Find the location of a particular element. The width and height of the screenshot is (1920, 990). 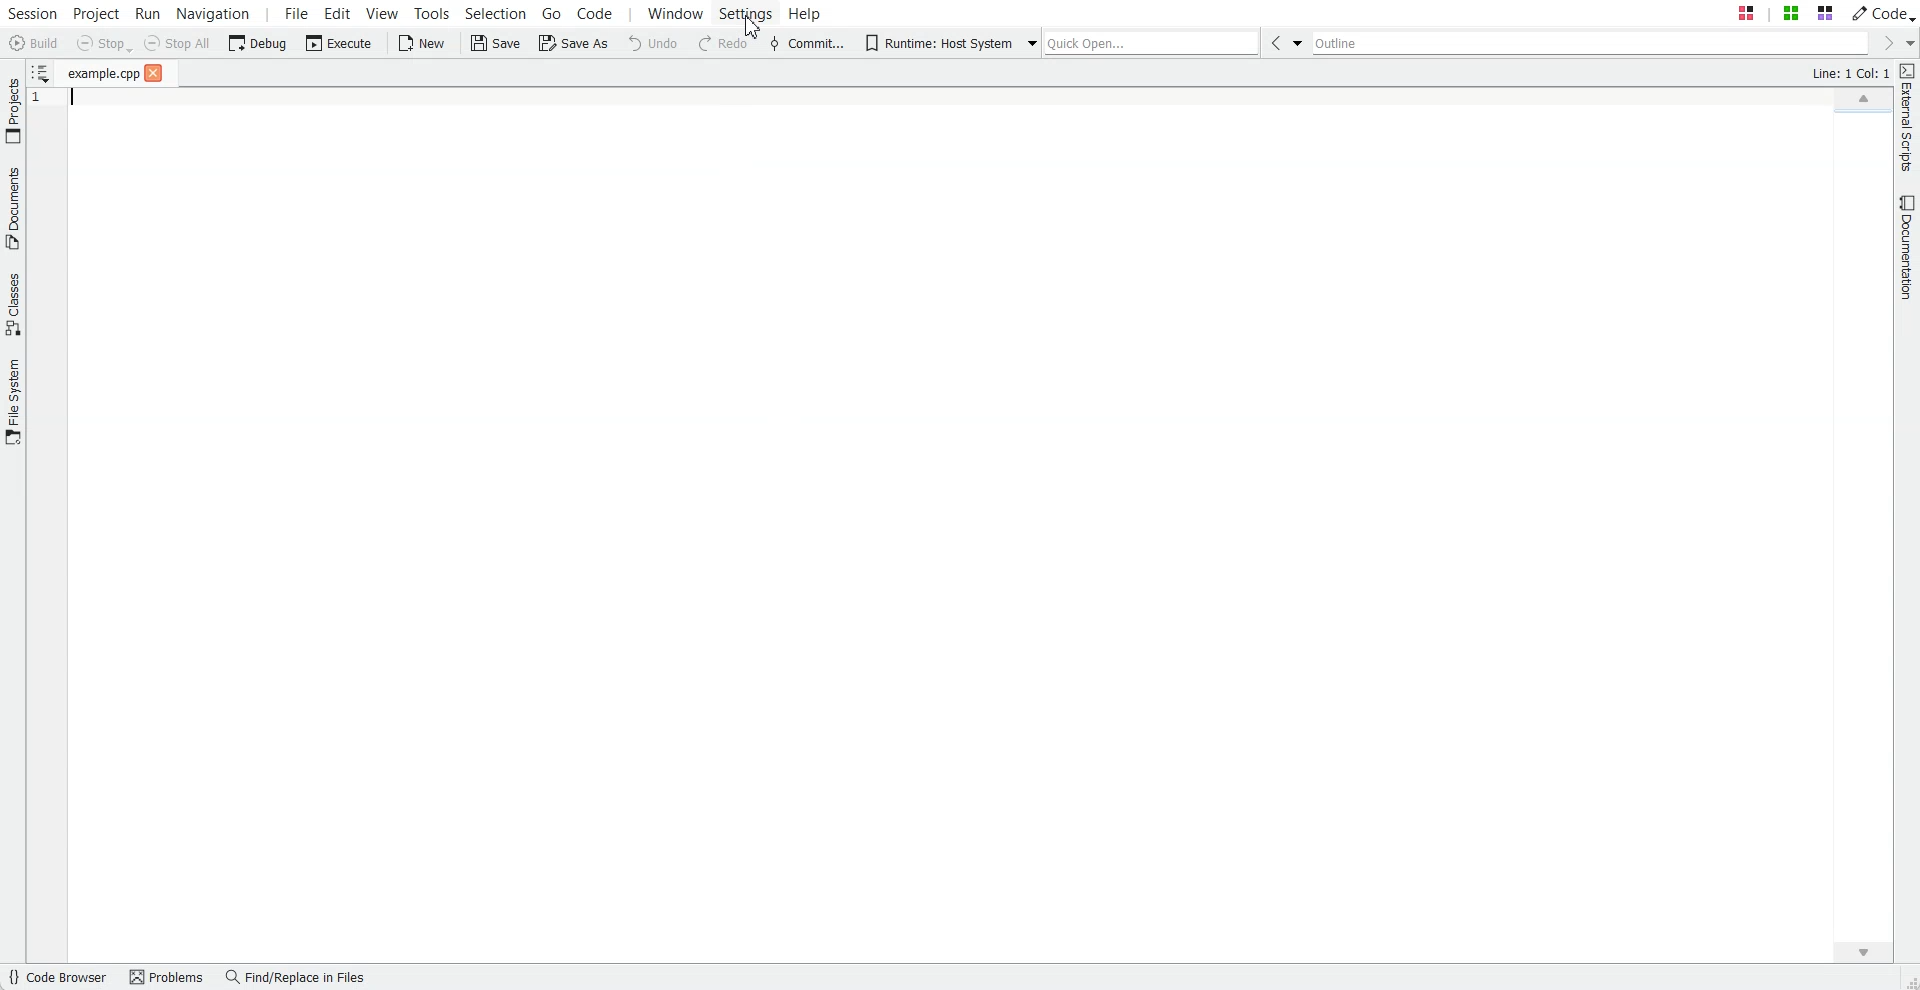

Show sorted List is located at coordinates (39, 72).